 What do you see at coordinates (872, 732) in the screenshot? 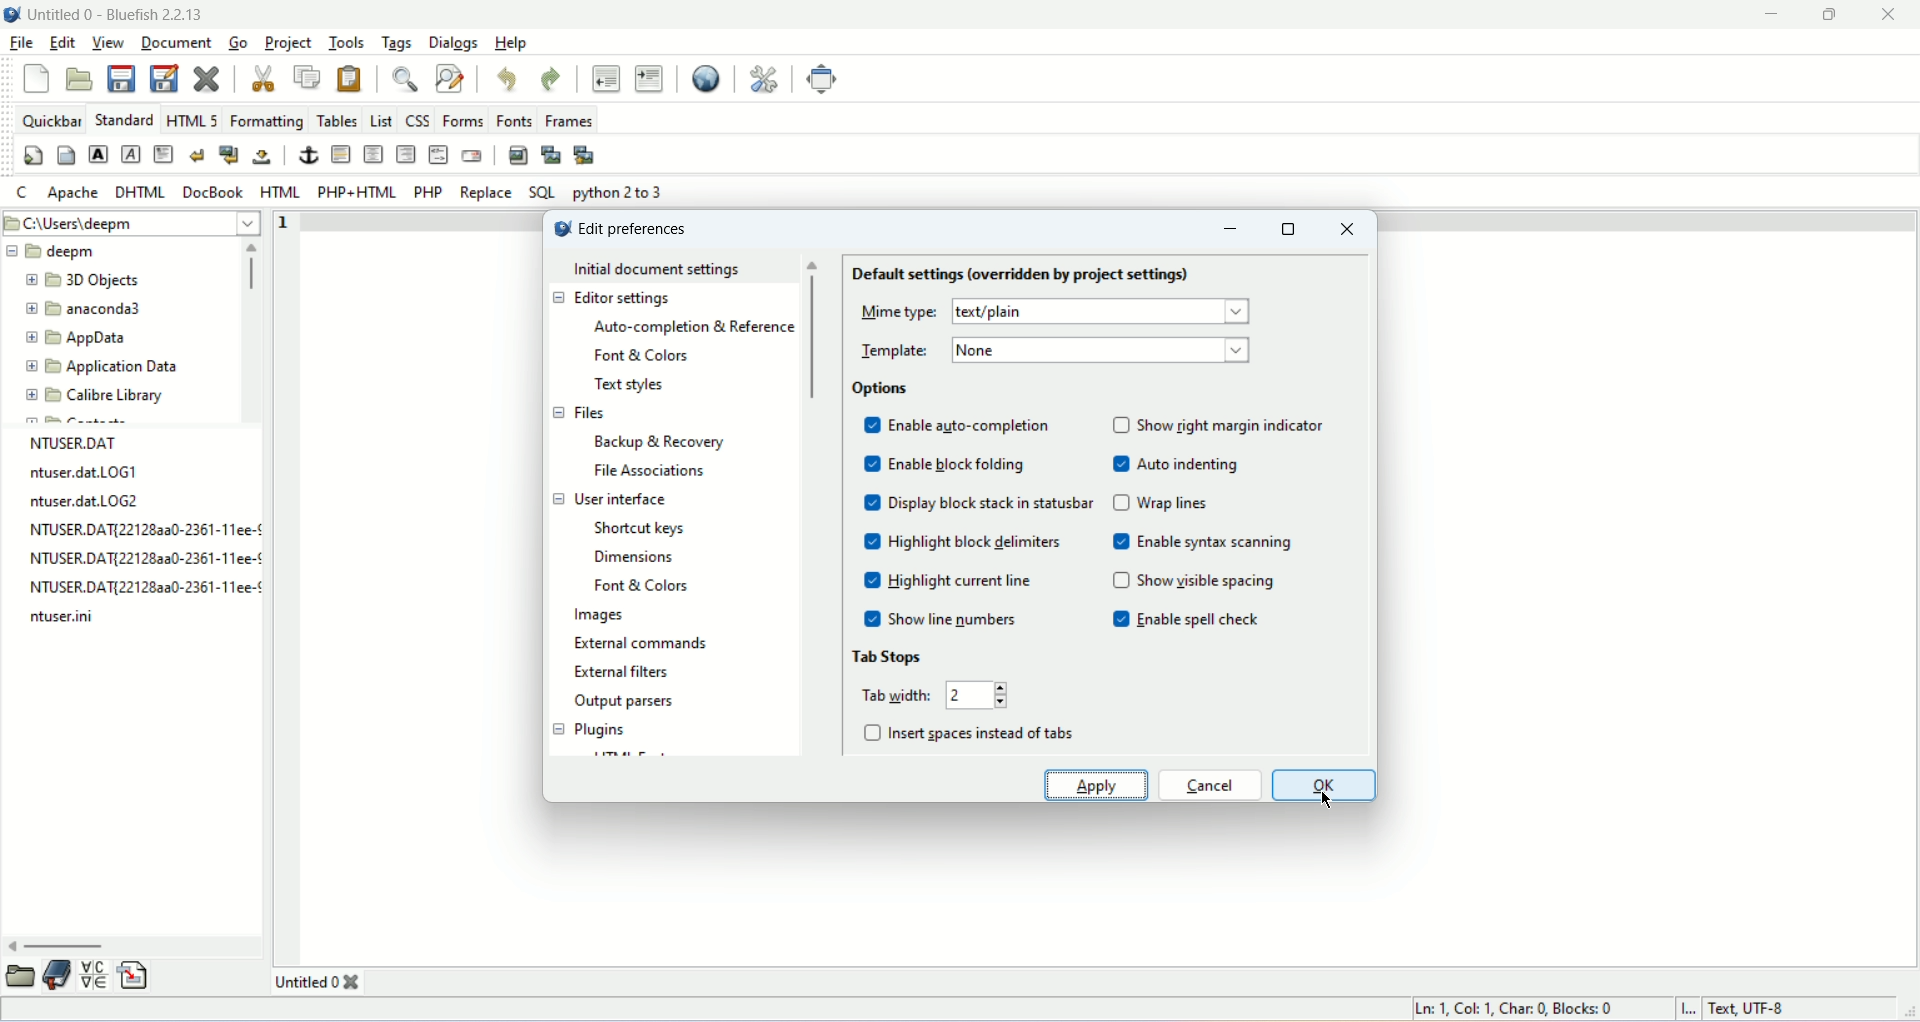
I see `check box` at bounding box center [872, 732].